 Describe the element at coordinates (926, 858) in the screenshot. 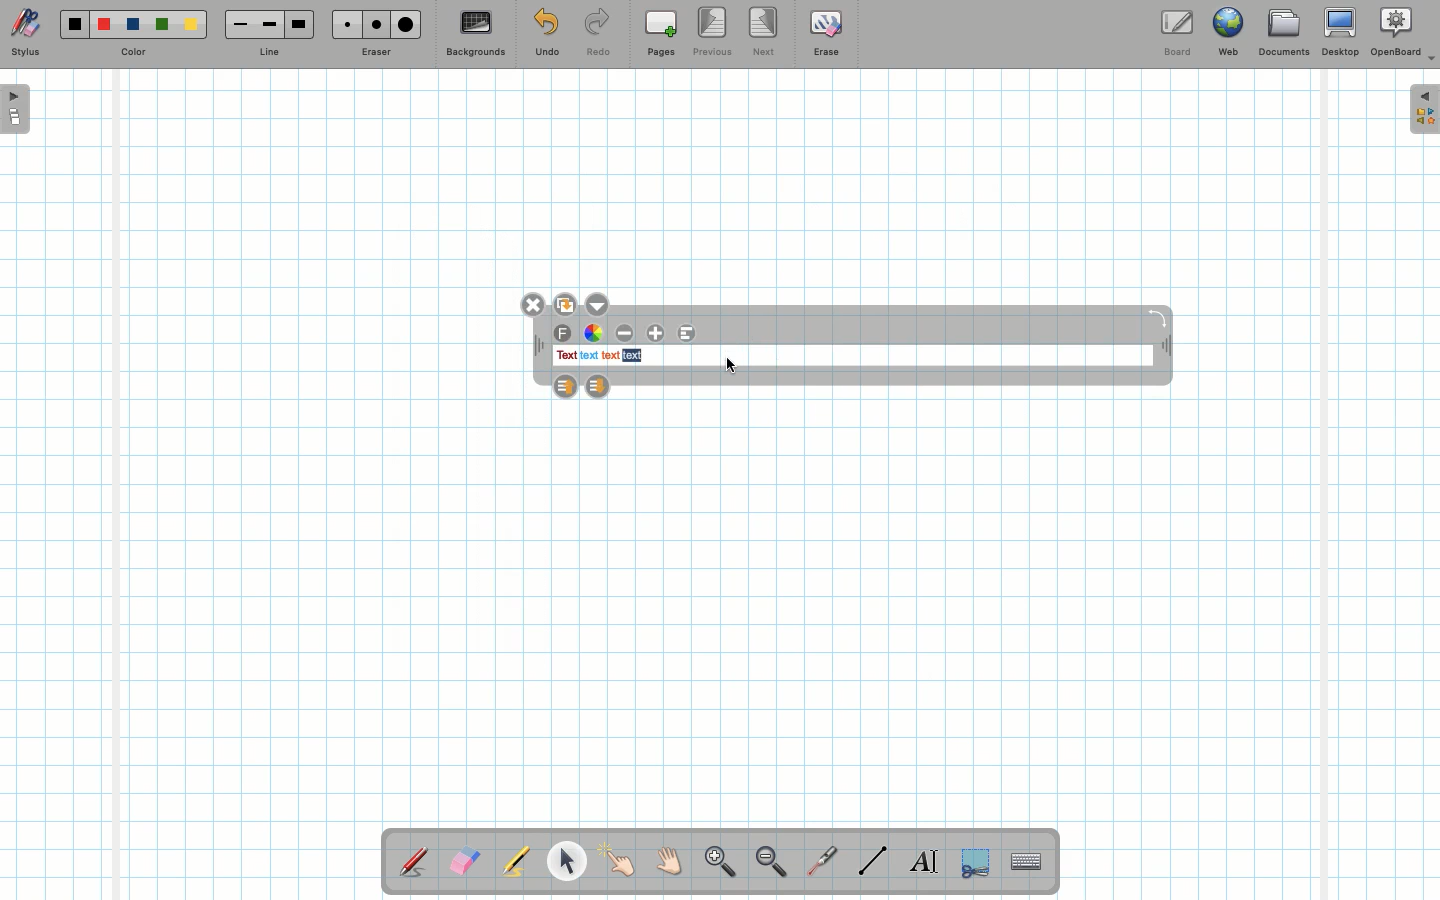

I see `Write text` at that location.